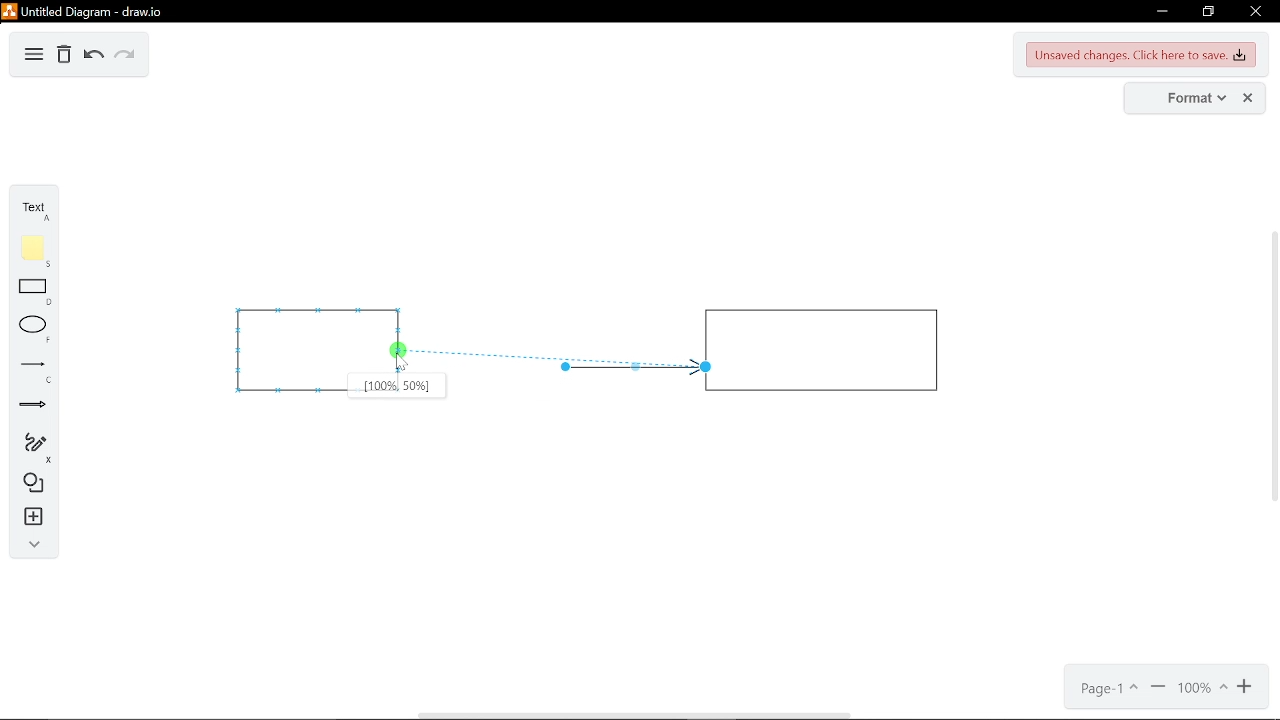  What do you see at coordinates (1258, 14) in the screenshot?
I see `close` at bounding box center [1258, 14].